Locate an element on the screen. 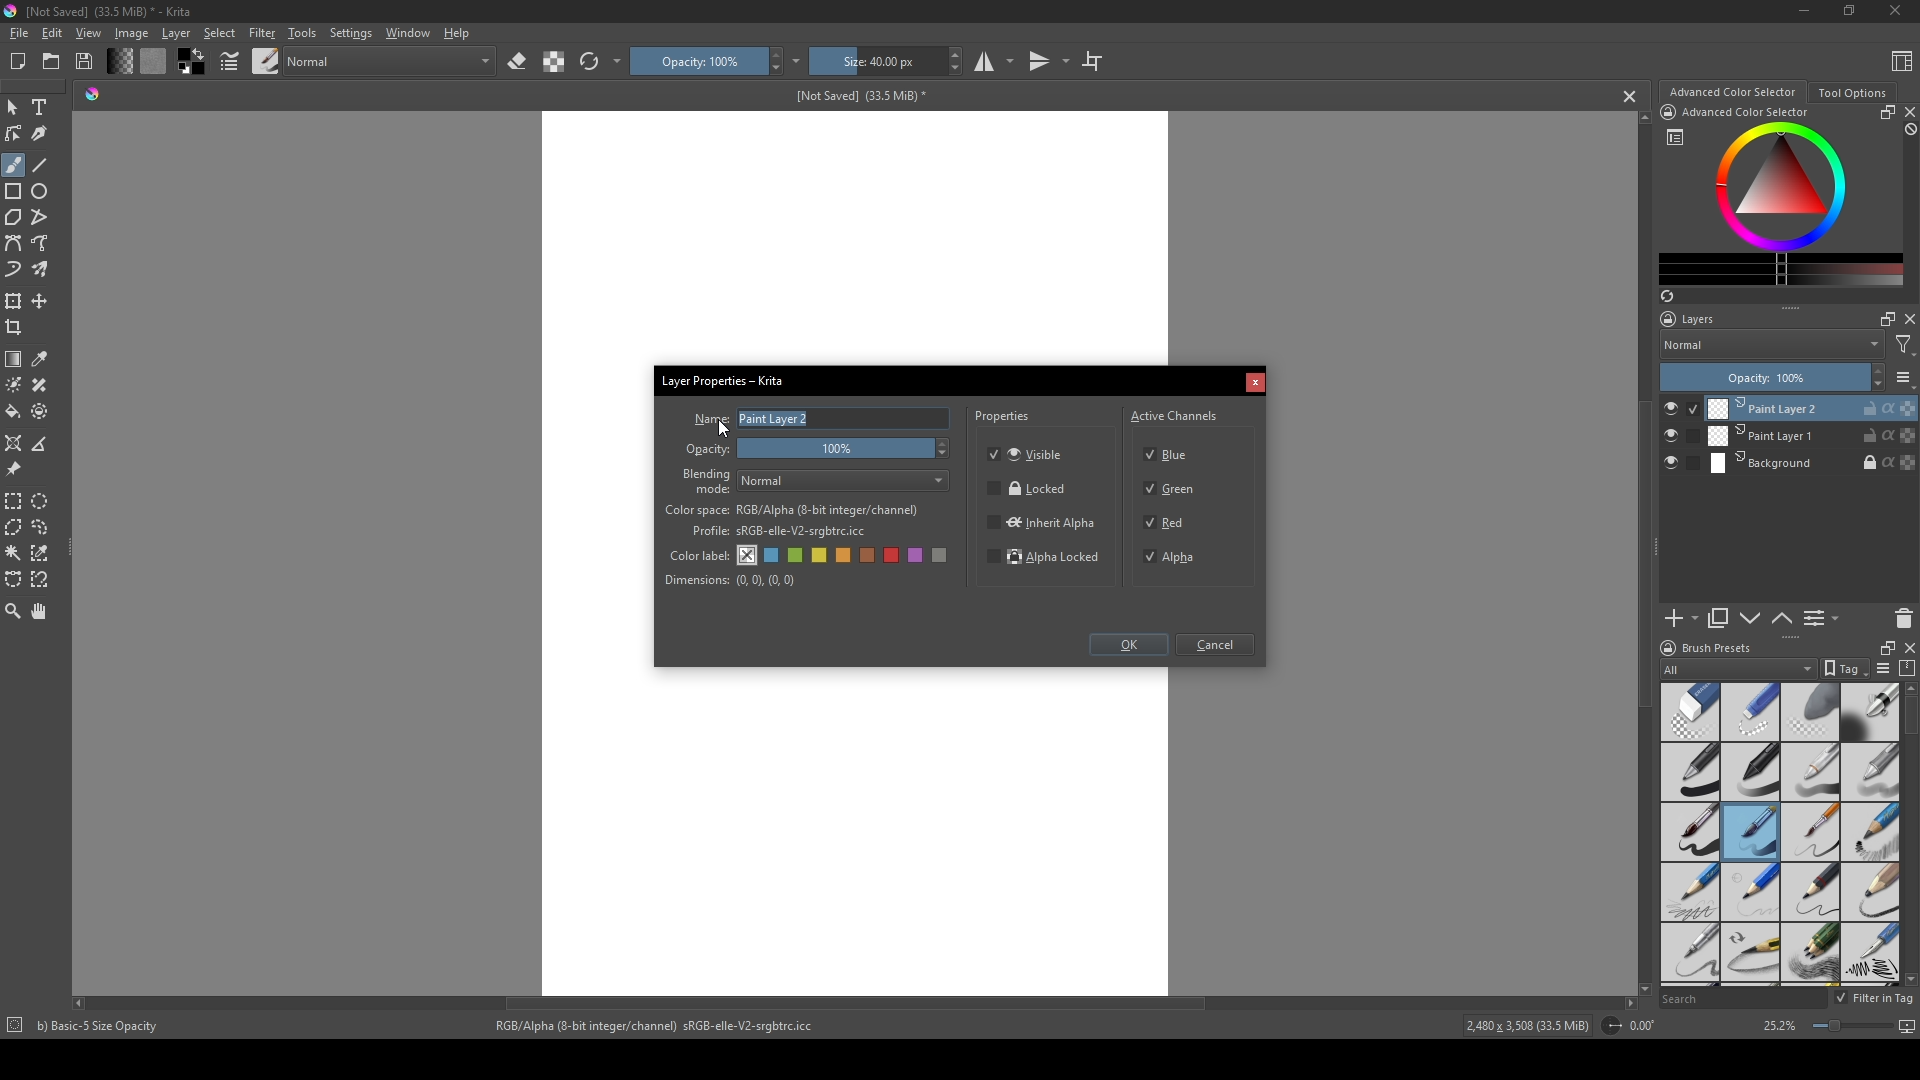 The height and width of the screenshot is (1080, 1920). Profile: sRGB-elle-V2-srgbtrc.icc is located at coordinates (779, 532).